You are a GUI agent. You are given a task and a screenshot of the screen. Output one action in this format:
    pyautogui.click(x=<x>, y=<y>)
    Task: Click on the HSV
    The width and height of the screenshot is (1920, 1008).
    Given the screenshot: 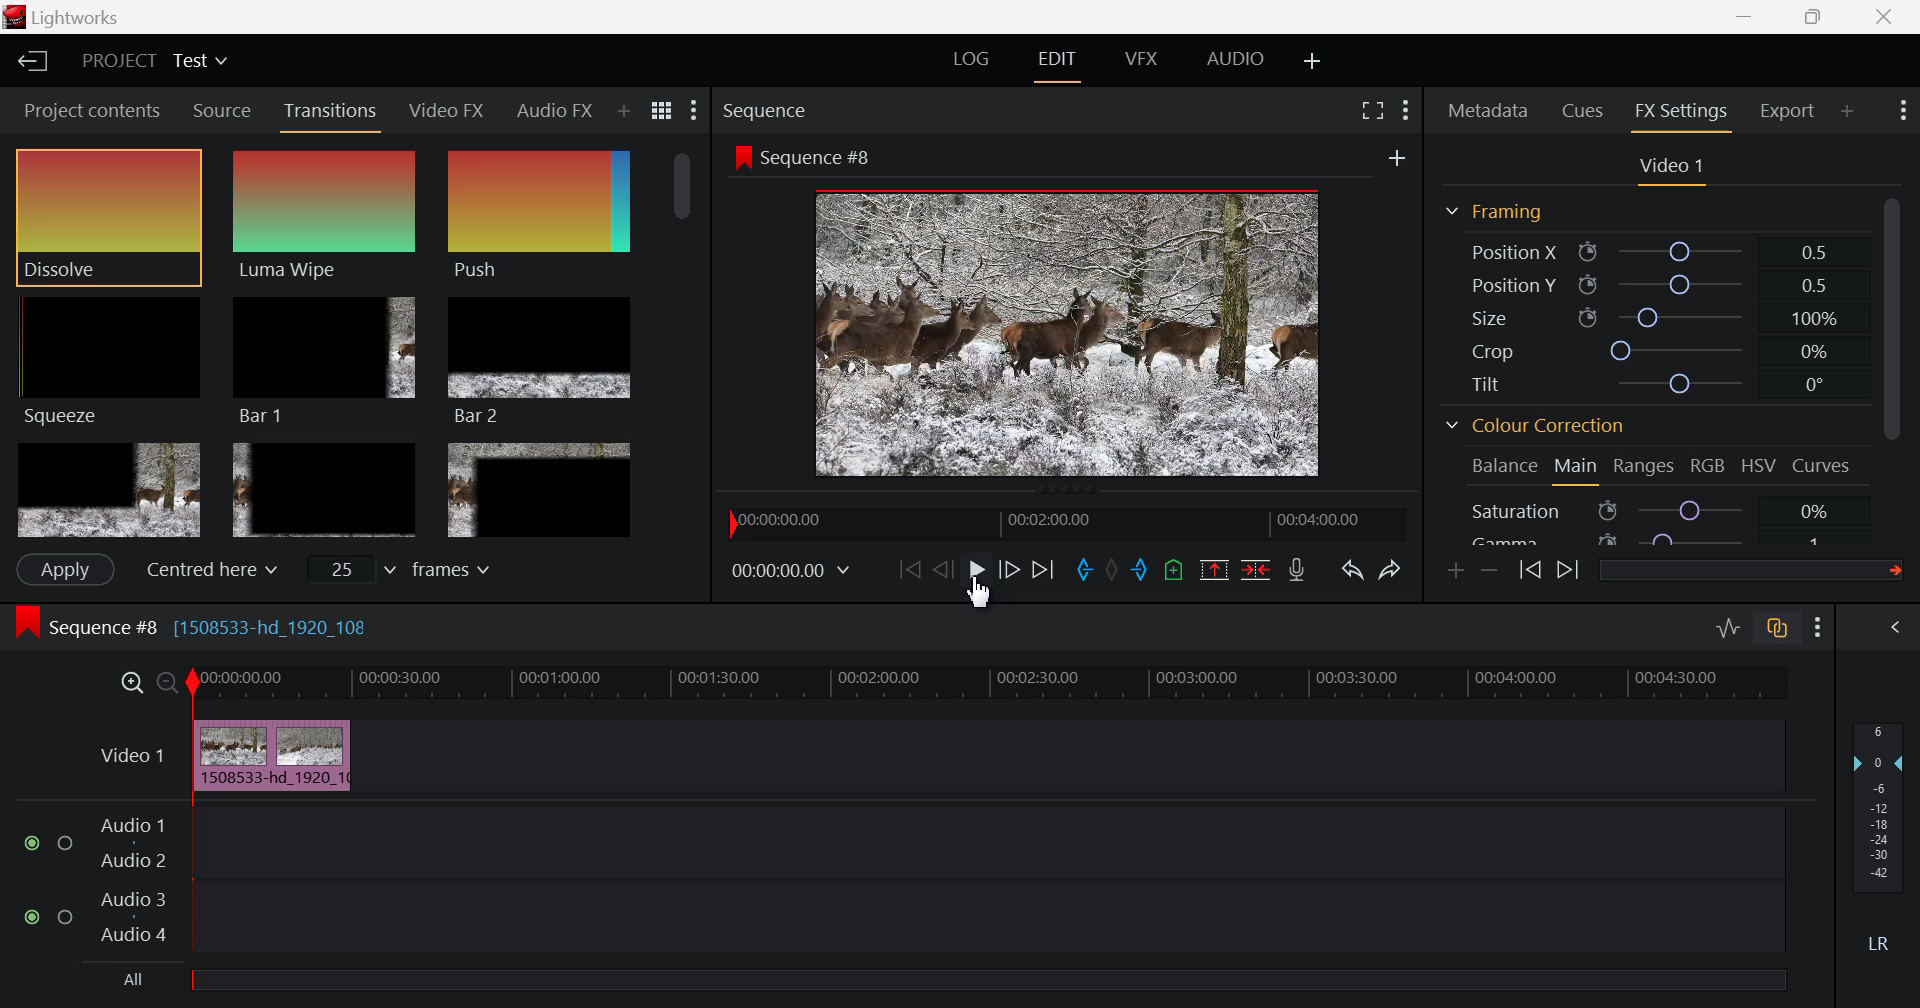 What is the action you would take?
    pyautogui.click(x=1759, y=467)
    